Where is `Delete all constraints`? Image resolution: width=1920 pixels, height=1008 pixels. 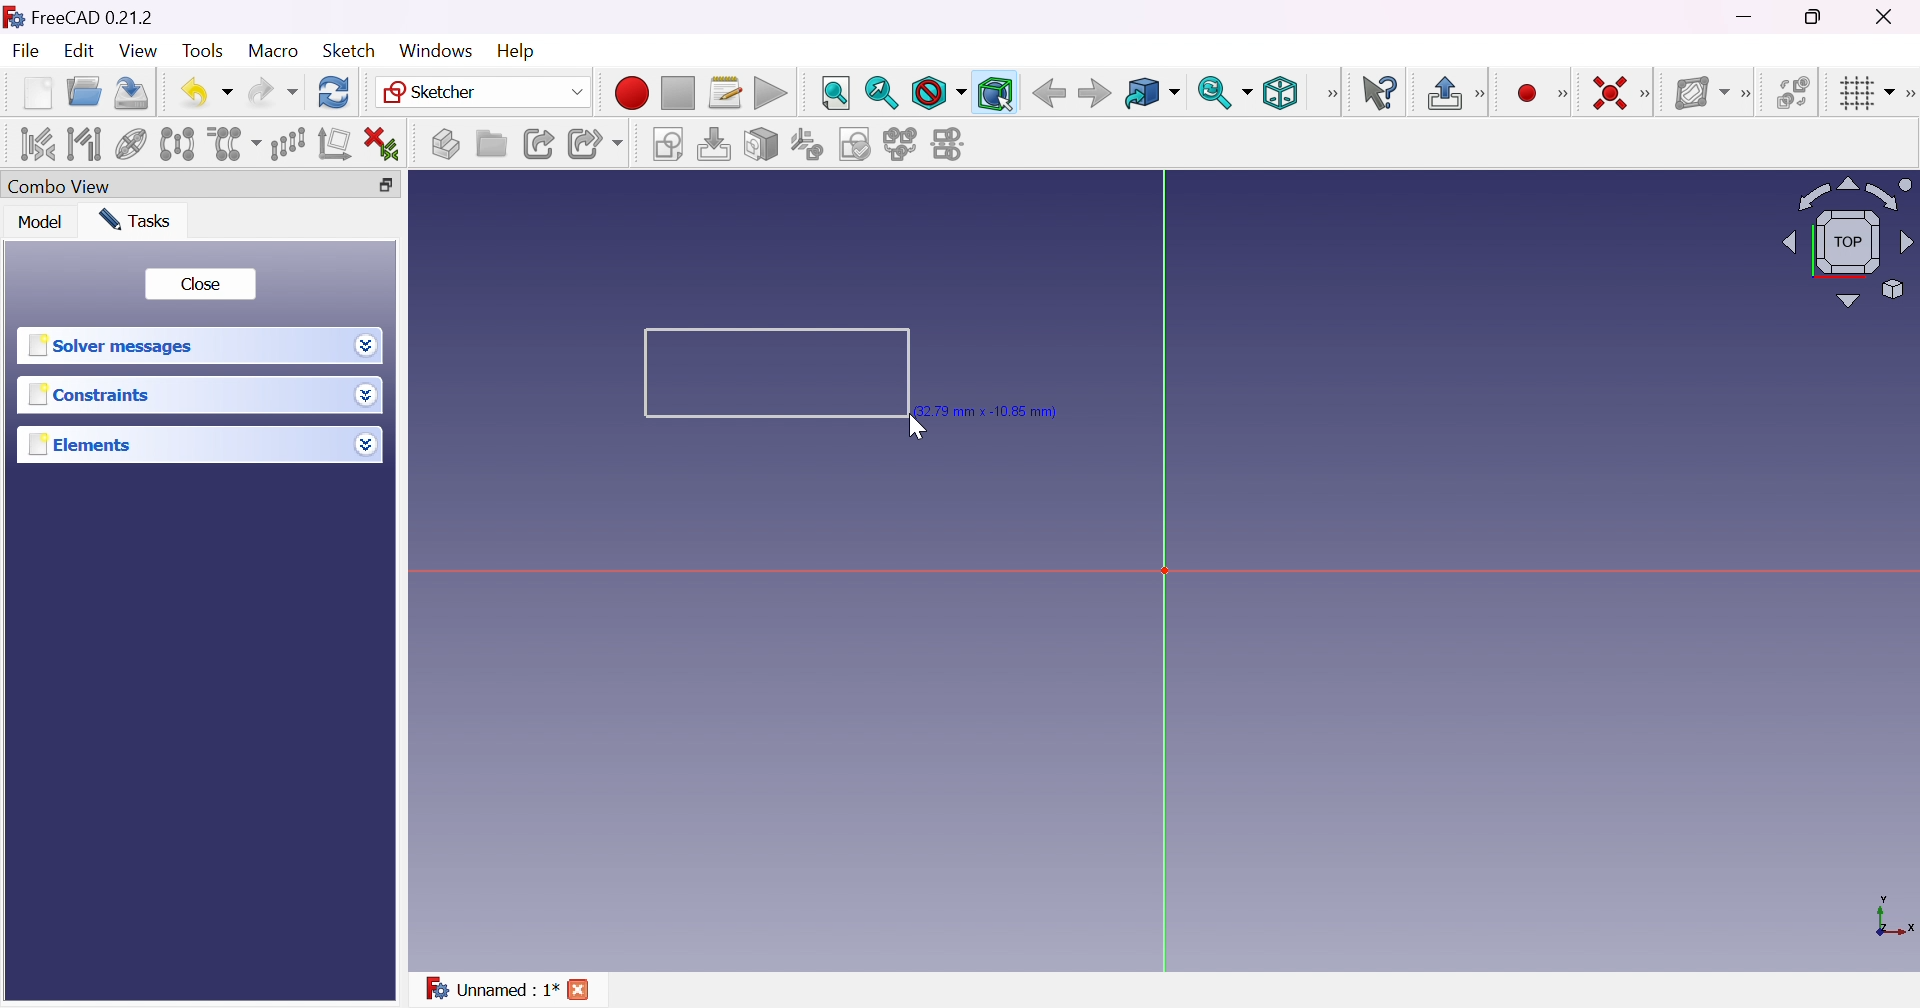
Delete all constraints is located at coordinates (382, 143).